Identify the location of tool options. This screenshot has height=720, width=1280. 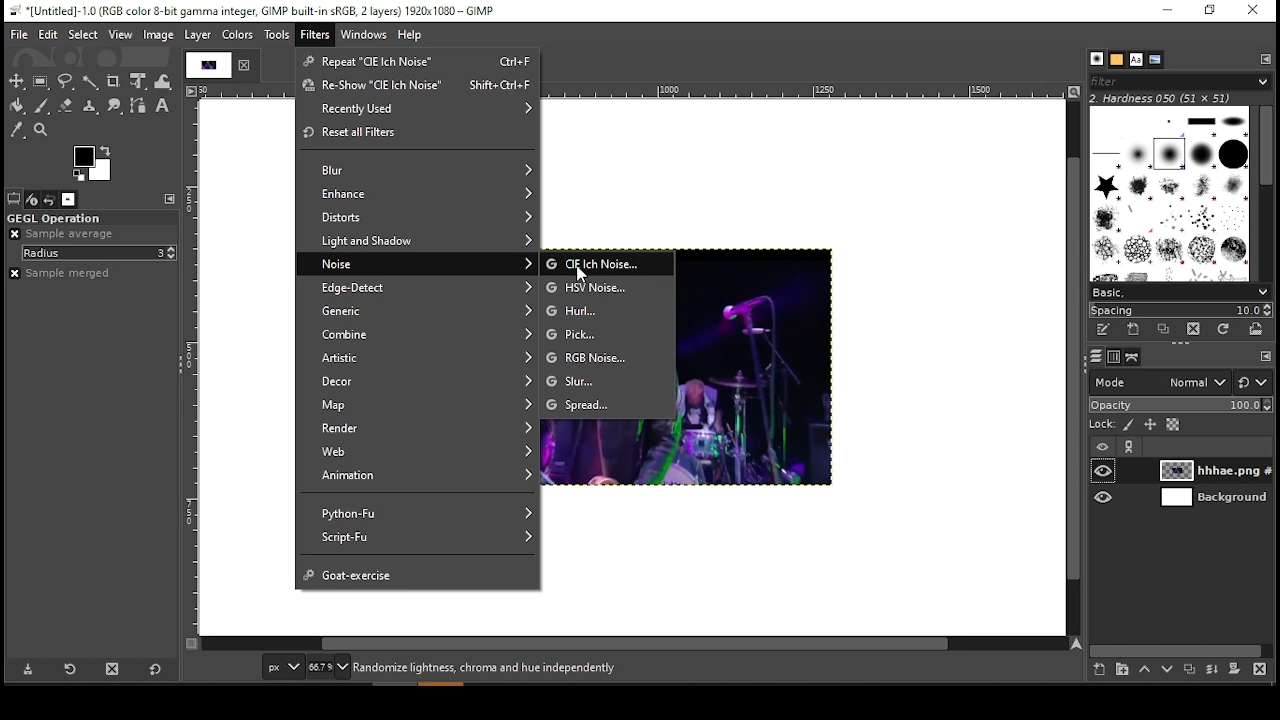
(12, 199).